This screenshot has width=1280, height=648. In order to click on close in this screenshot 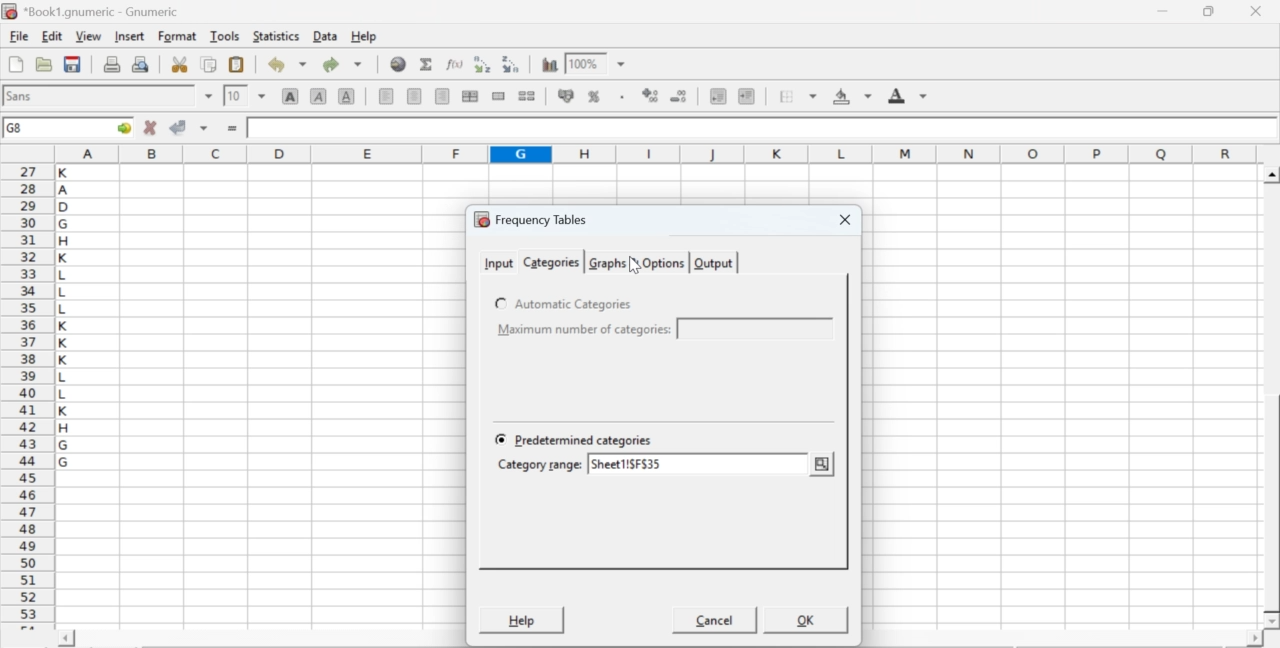, I will do `click(1254, 11)`.